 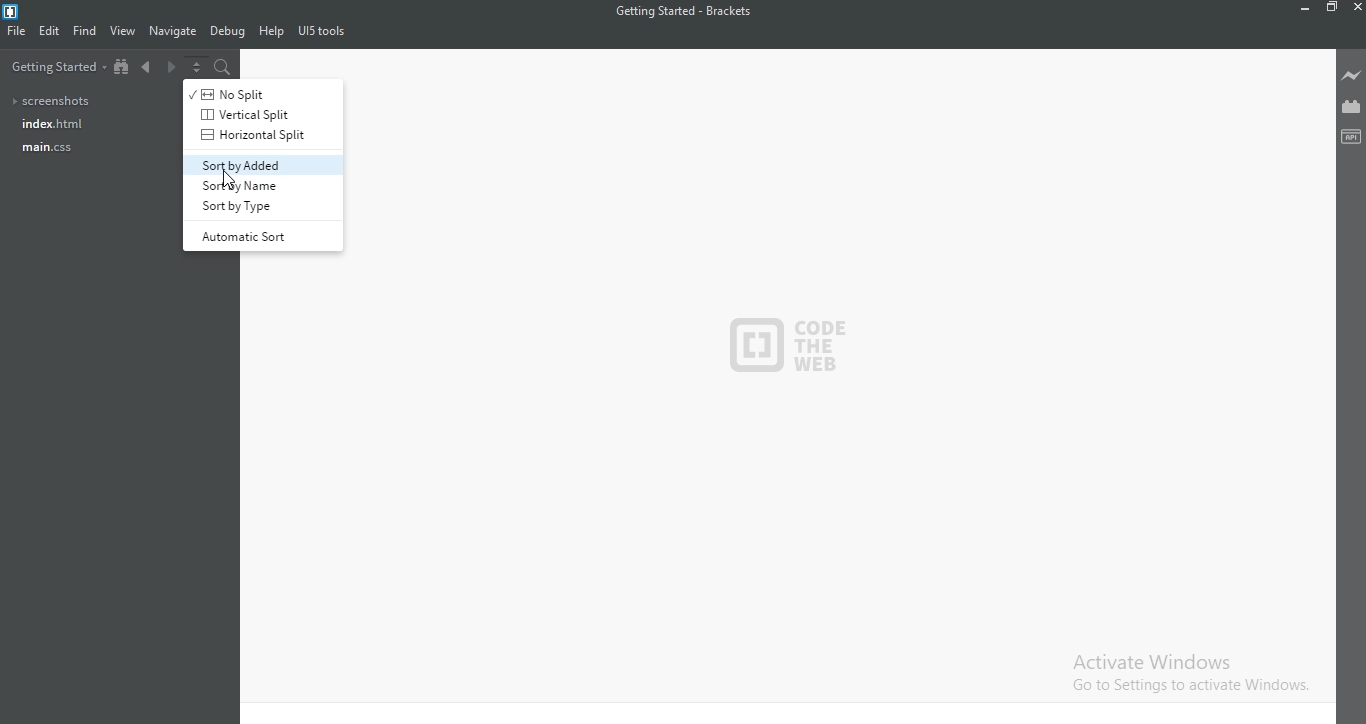 What do you see at coordinates (54, 102) in the screenshot?
I see `Screenshots` at bounding box center [54, 102].